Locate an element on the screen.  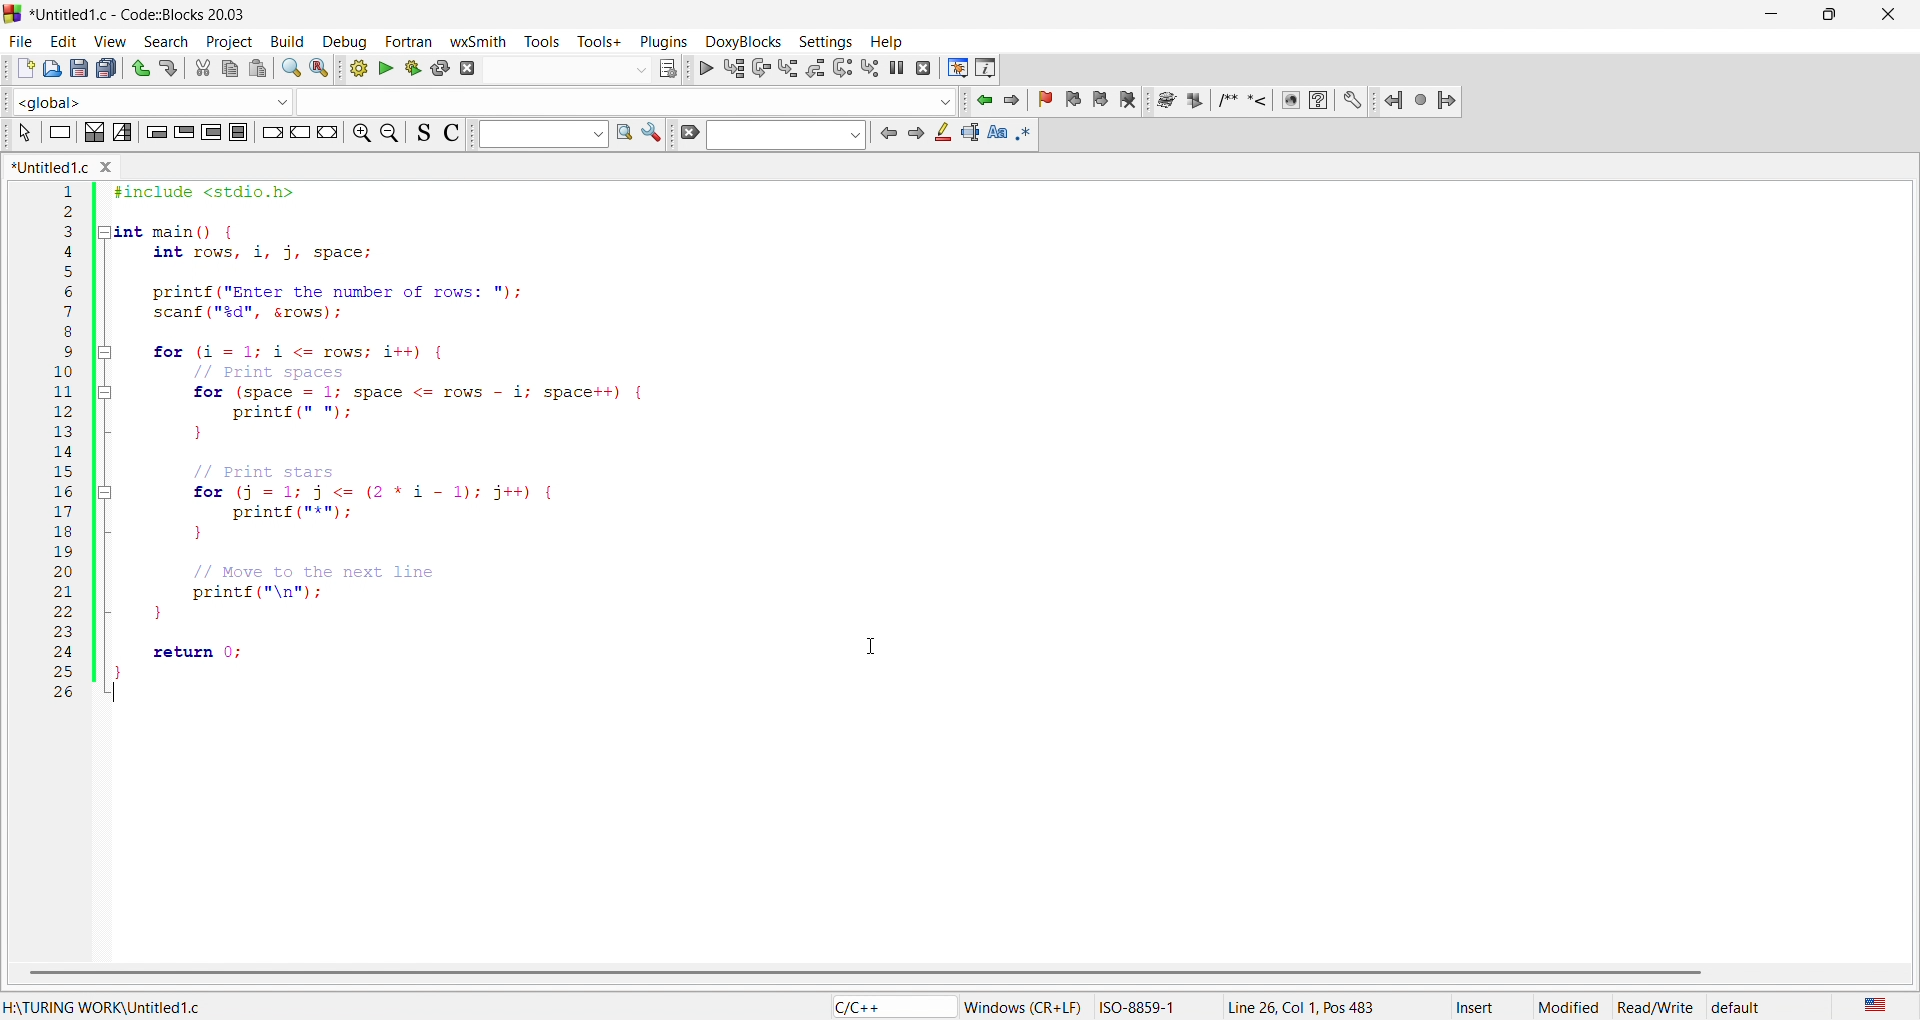
debug is located at coordinates (346, 40).